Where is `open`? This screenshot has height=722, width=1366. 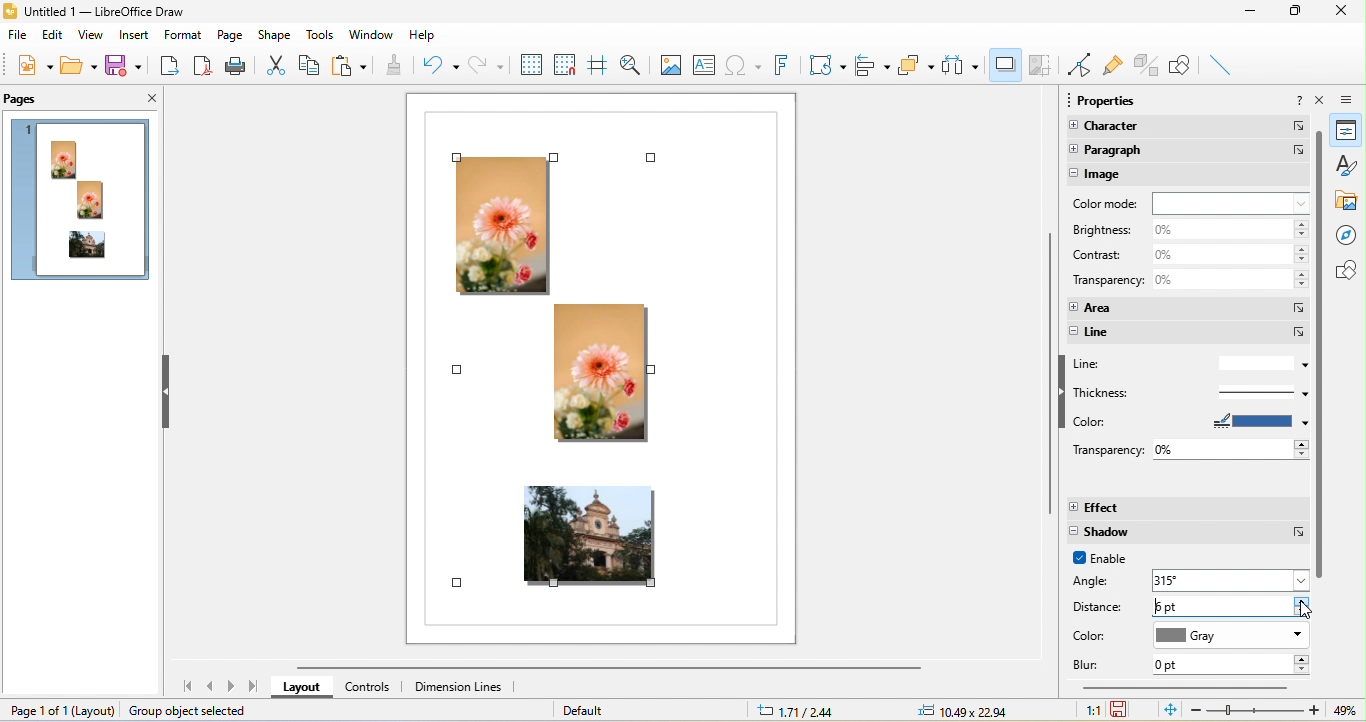
open is located at coordinates (78, 65).